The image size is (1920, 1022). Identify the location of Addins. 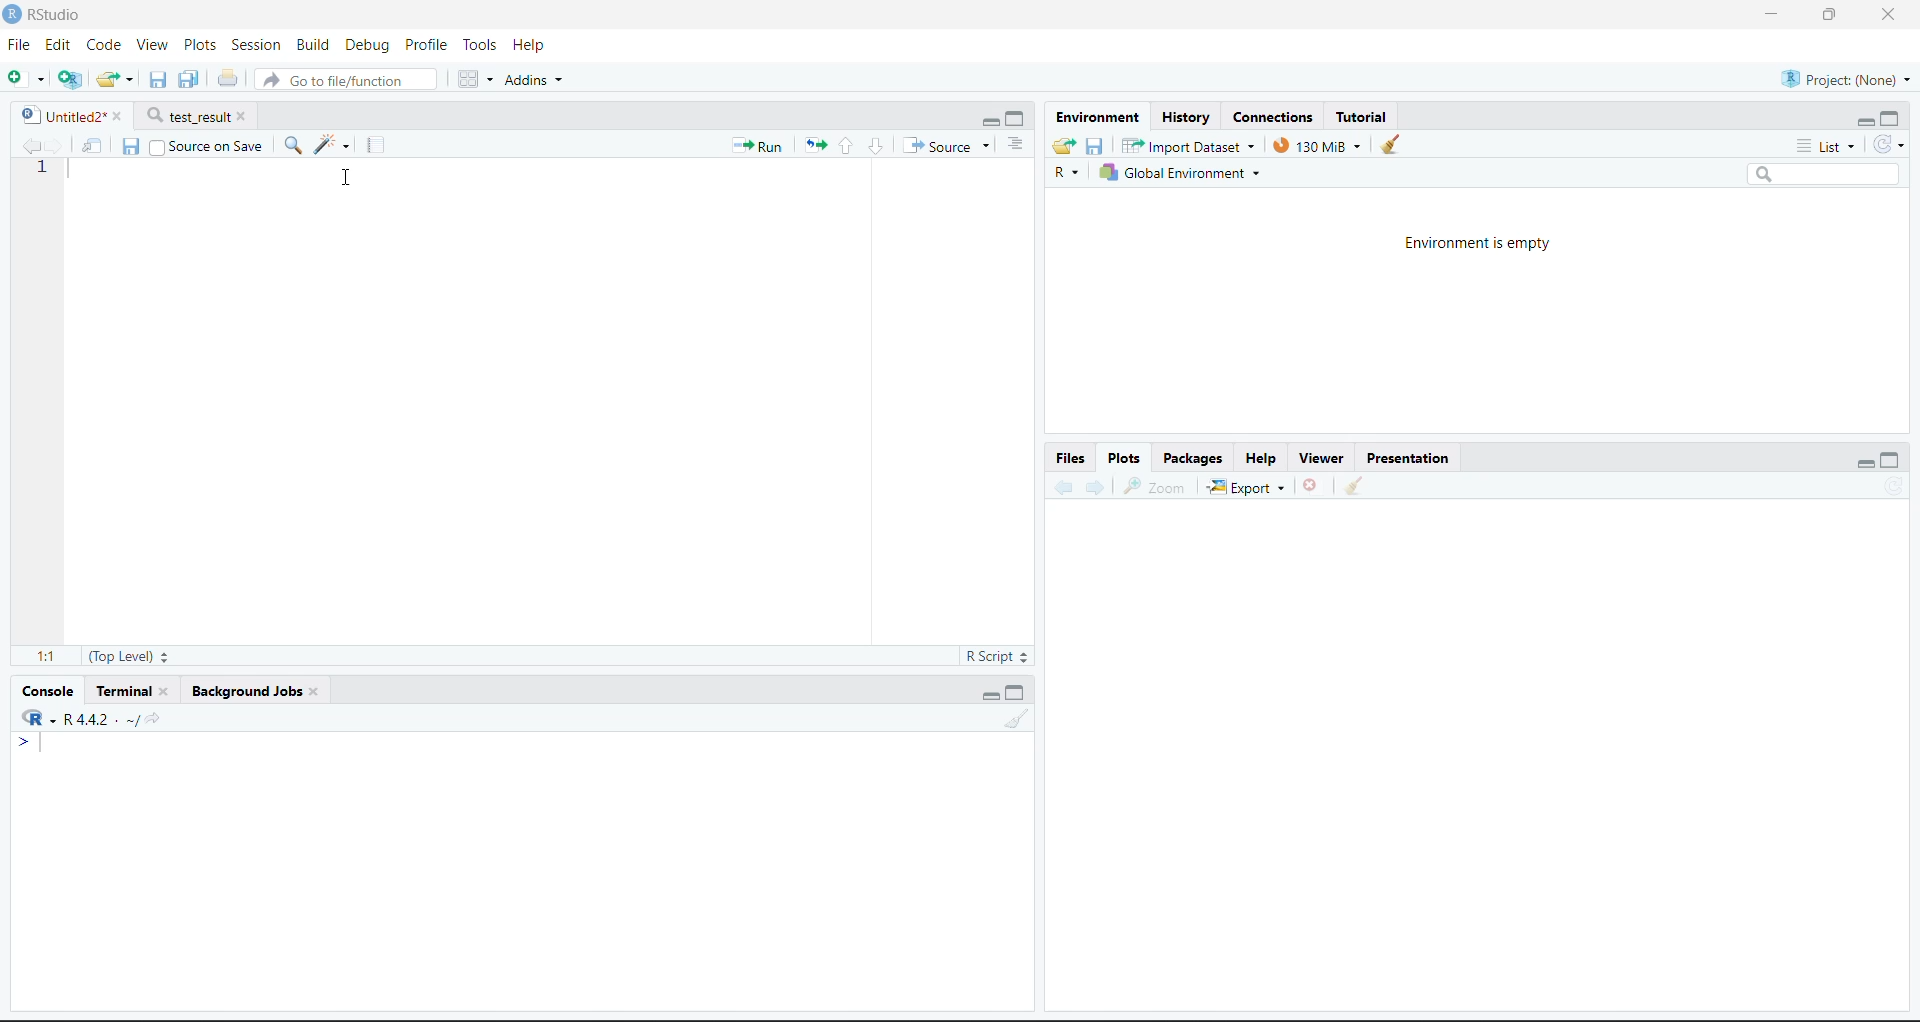
(536, 80).